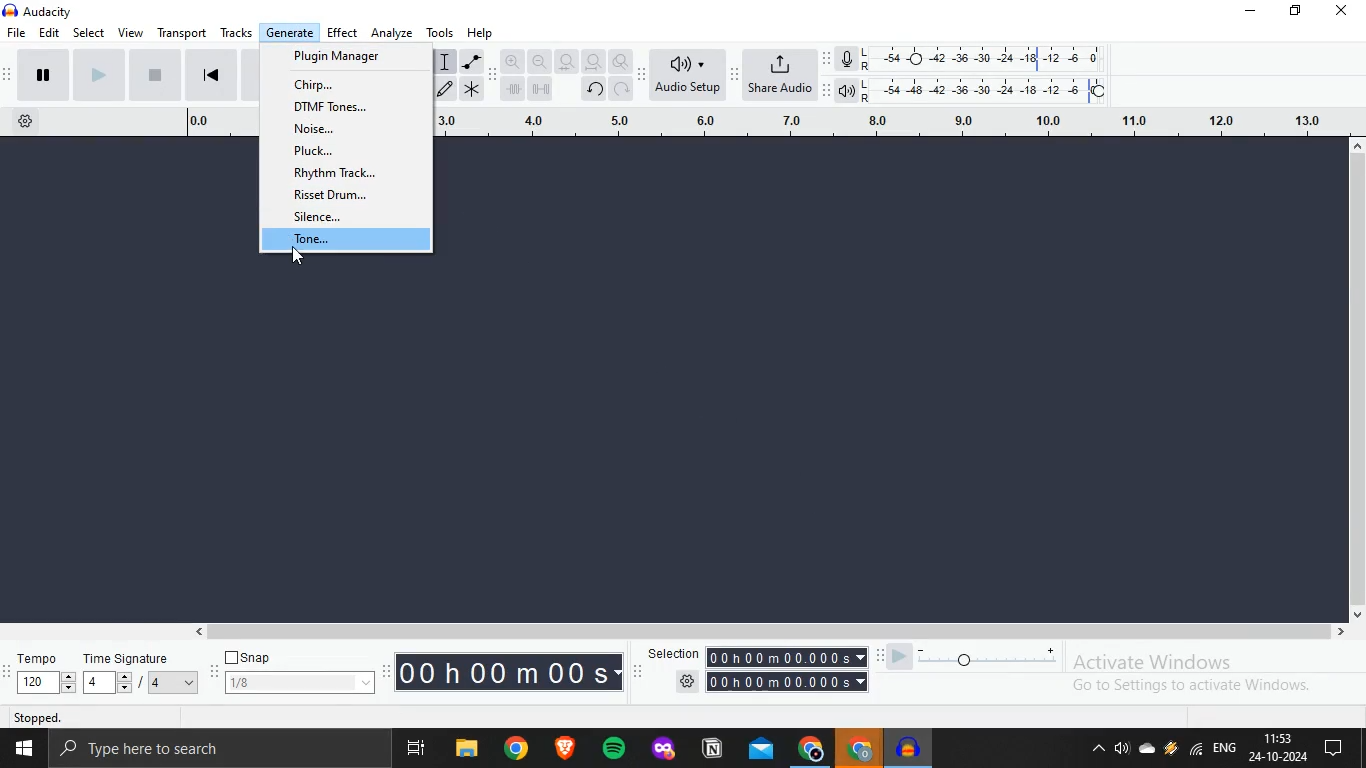  I want to click on Select, so click(90, 33).